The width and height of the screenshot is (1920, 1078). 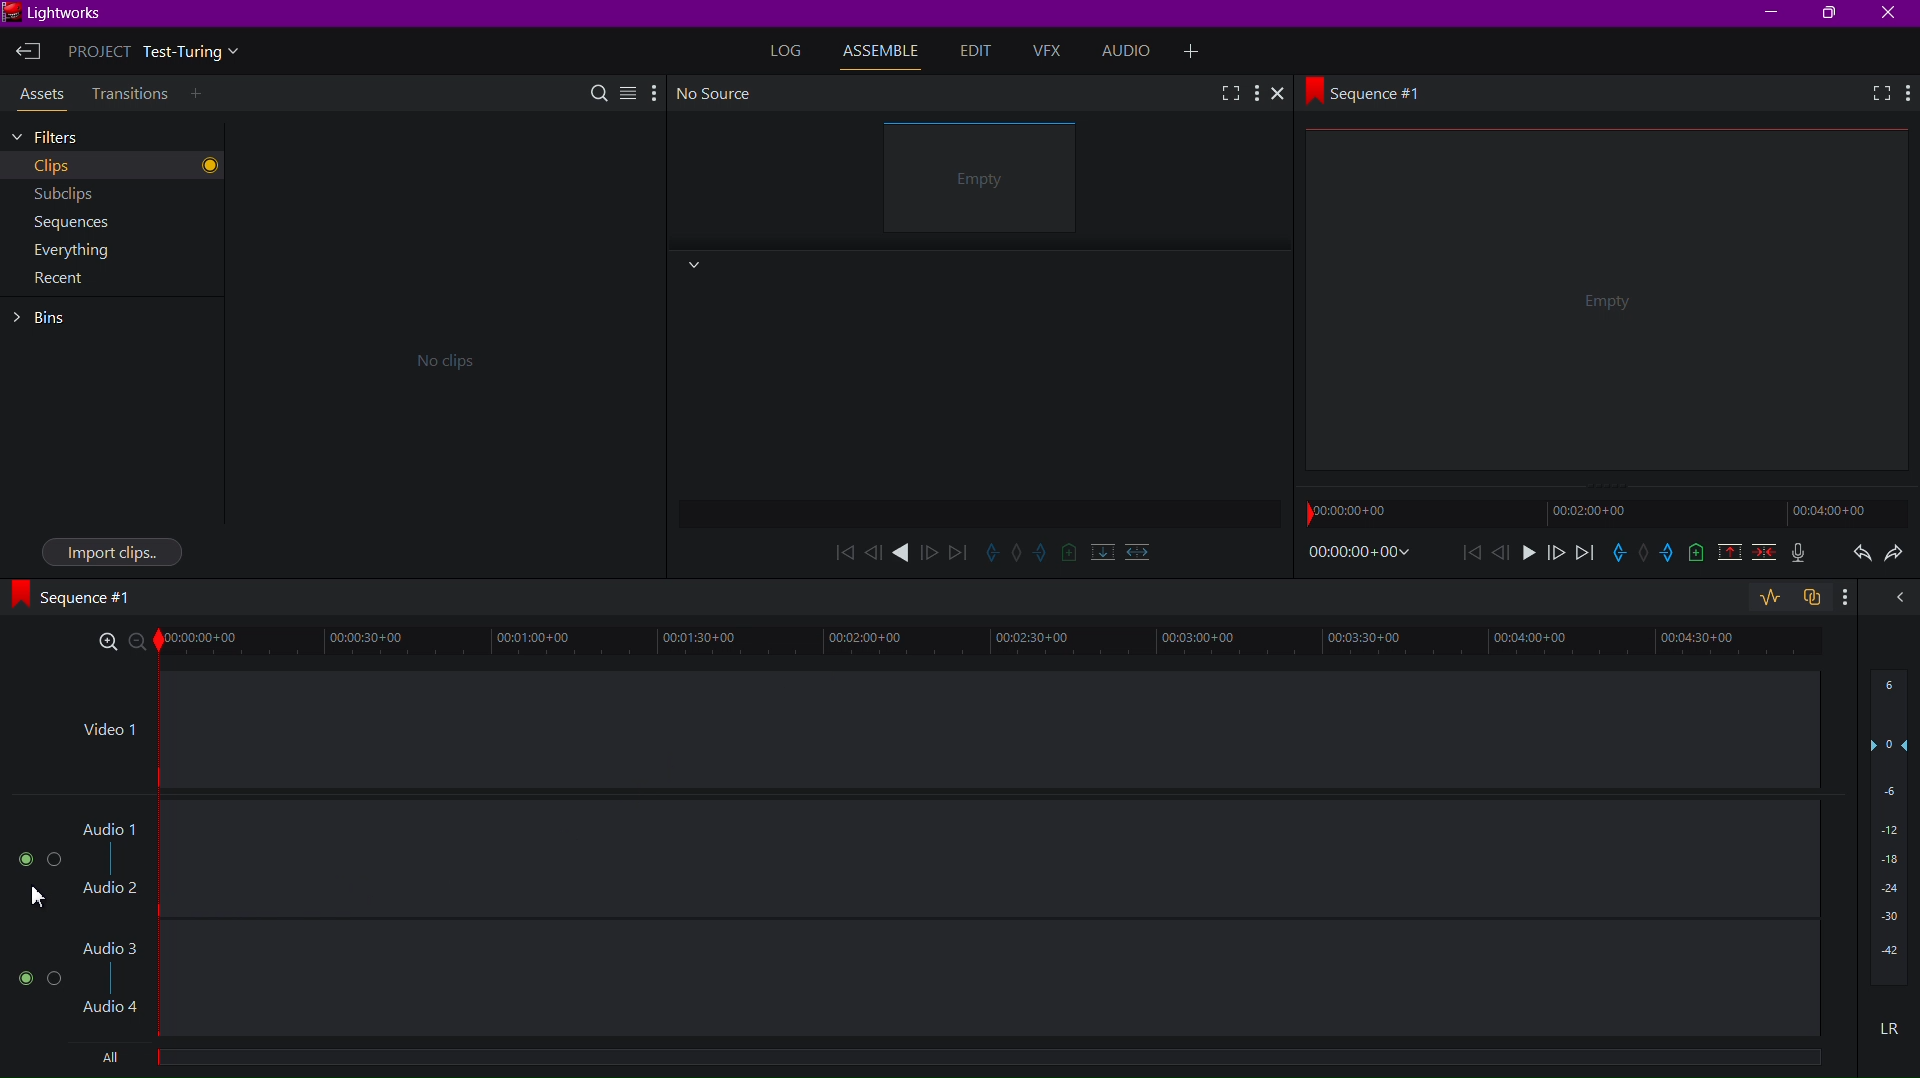 I want to click on Audio Level, so click(x=1889, y=835).